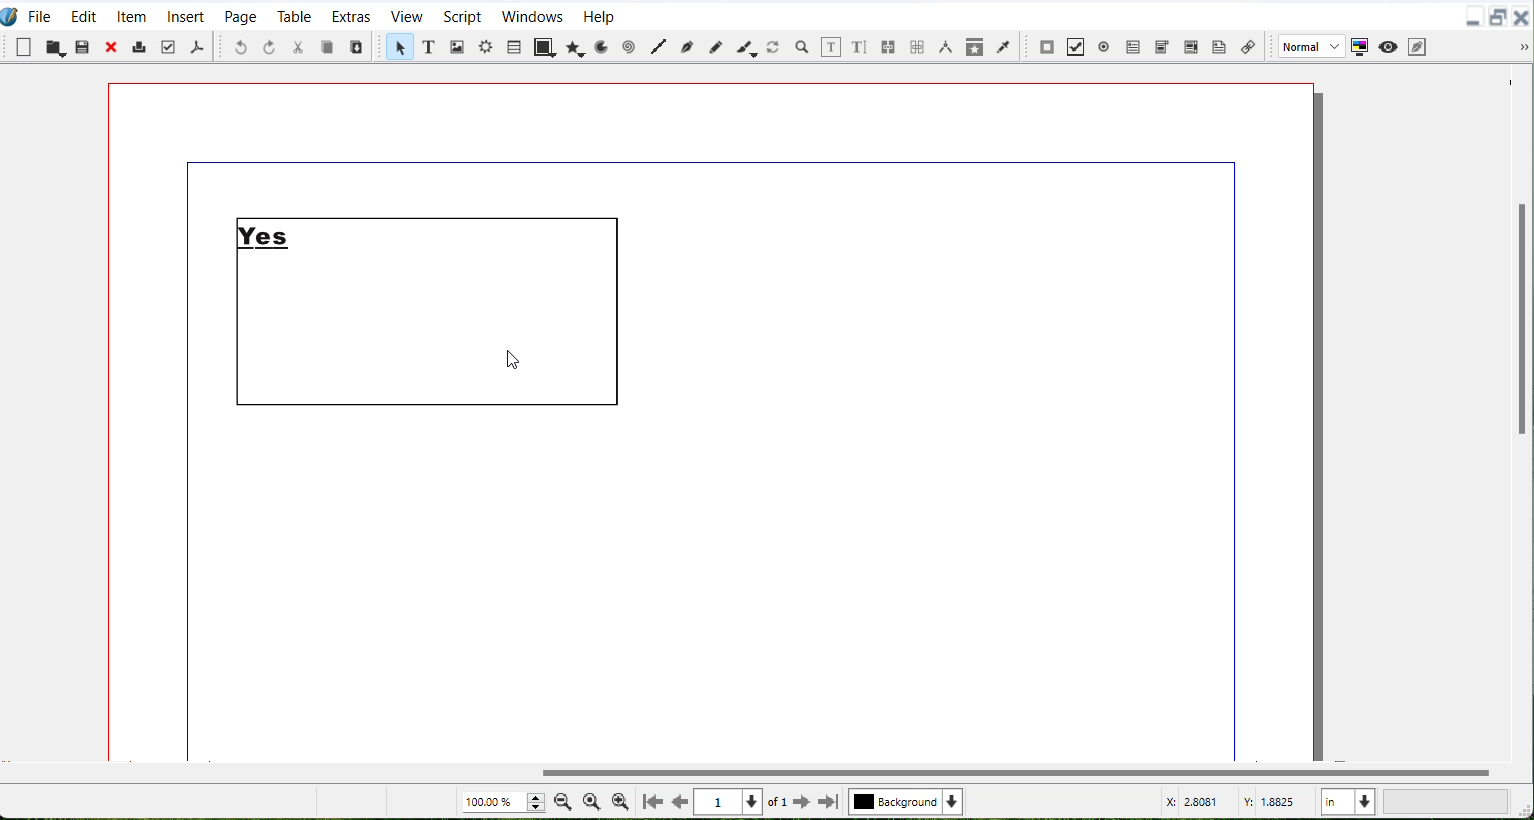  I want to click on right margin, so click(1236, 467).